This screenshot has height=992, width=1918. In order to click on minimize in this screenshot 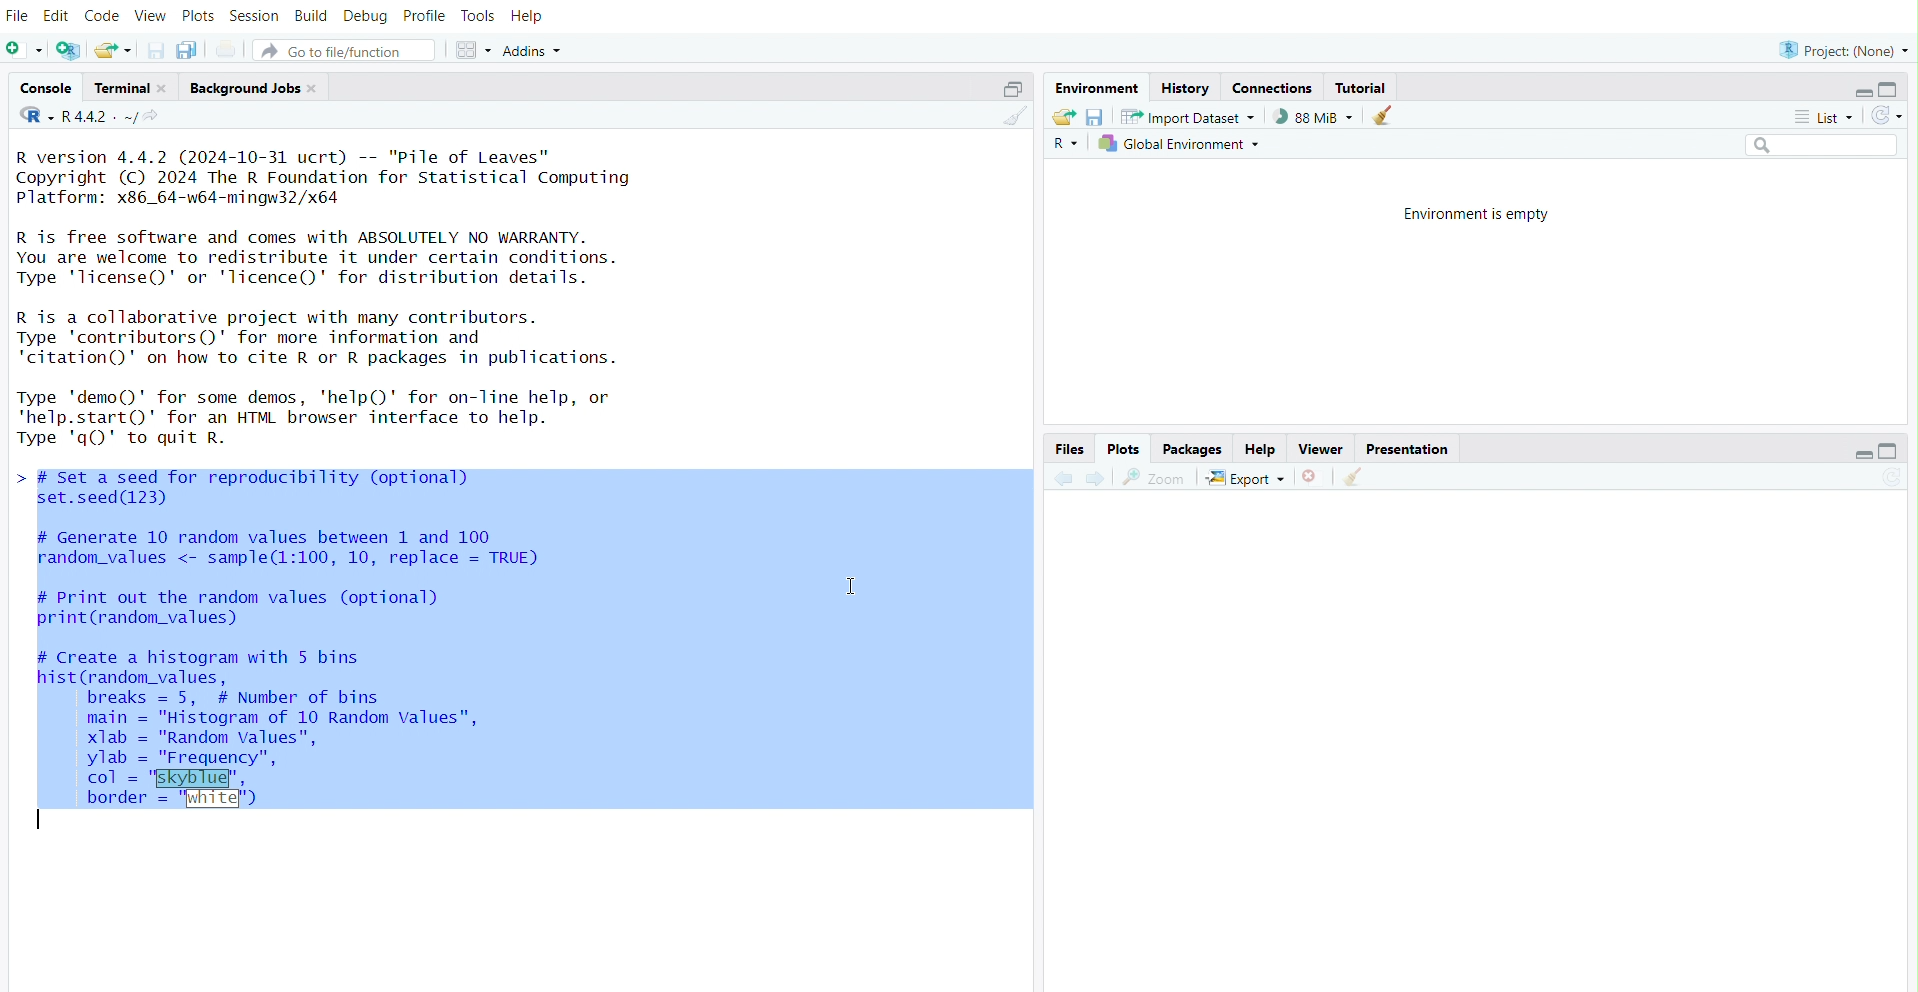, I will do `click(1857, 452)`.